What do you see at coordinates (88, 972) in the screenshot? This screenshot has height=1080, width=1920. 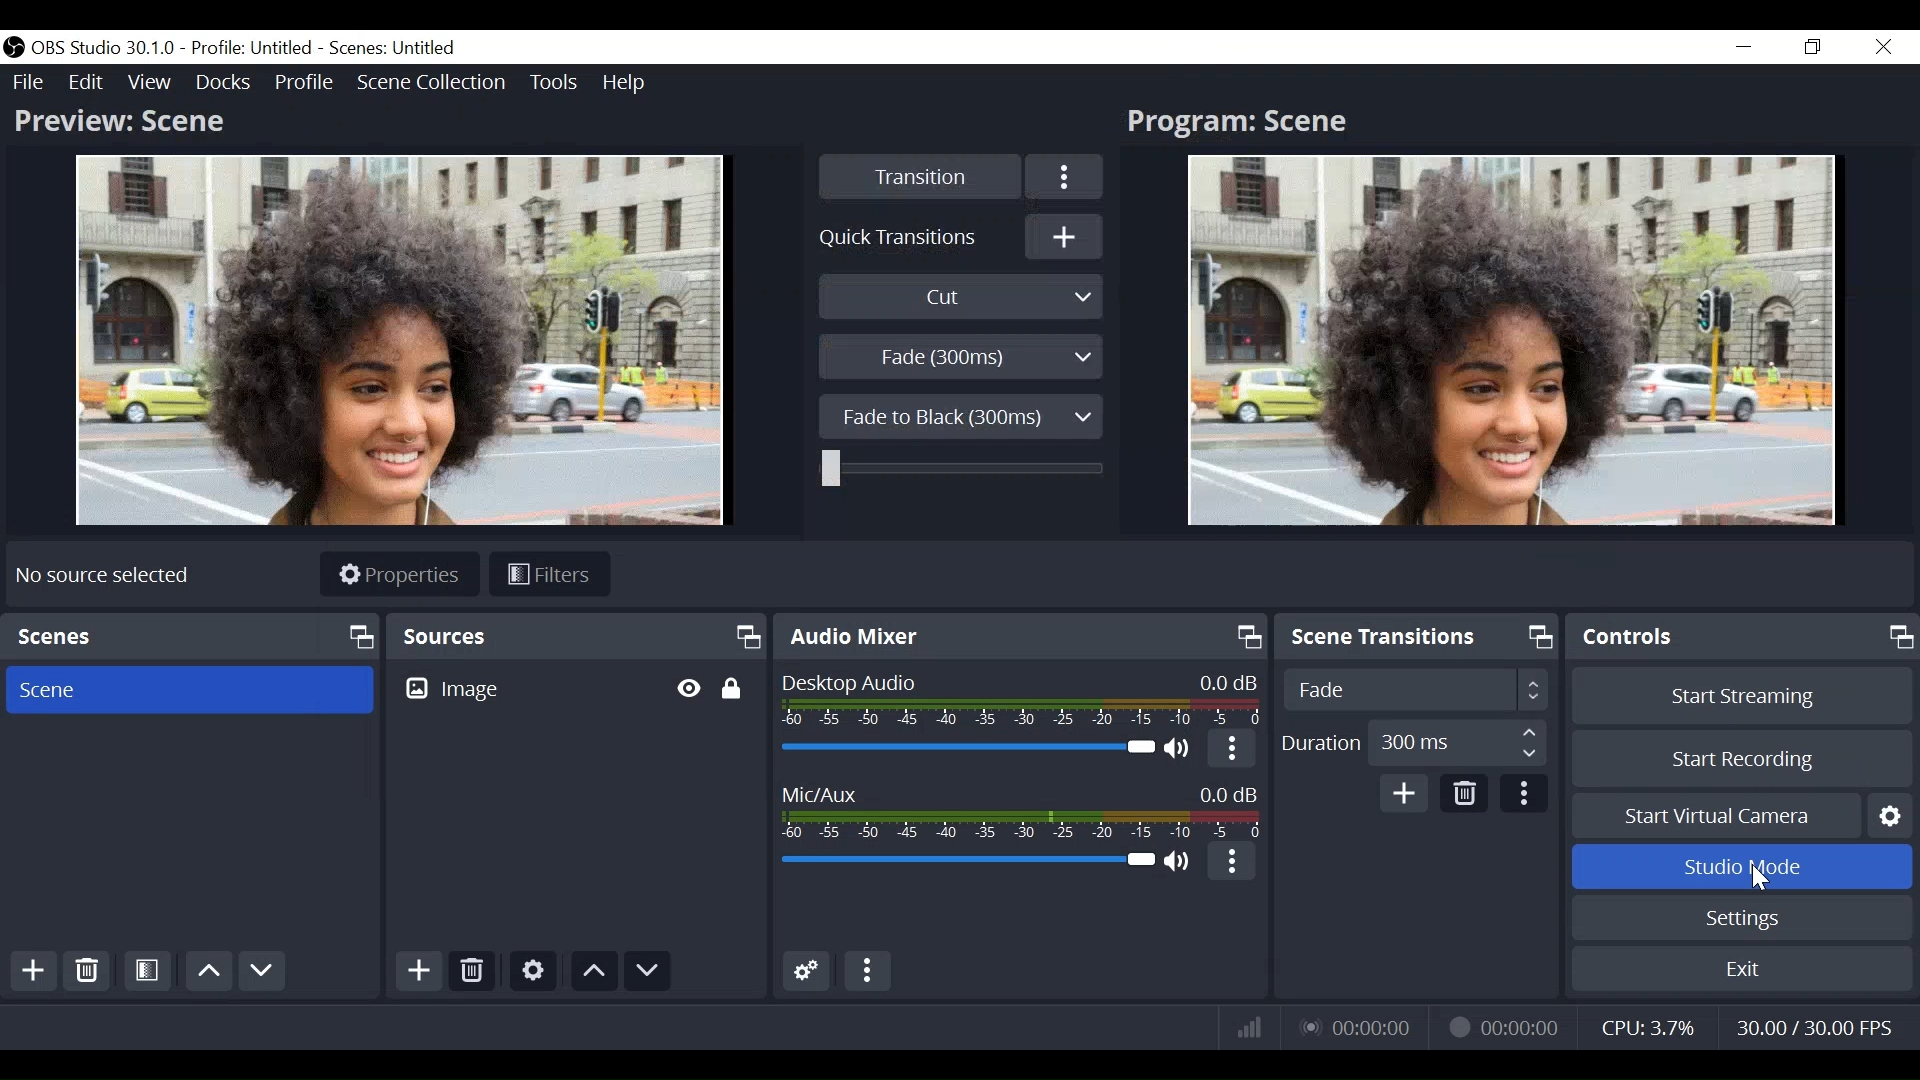 I see `Delete` at bounding box center [88, 972].